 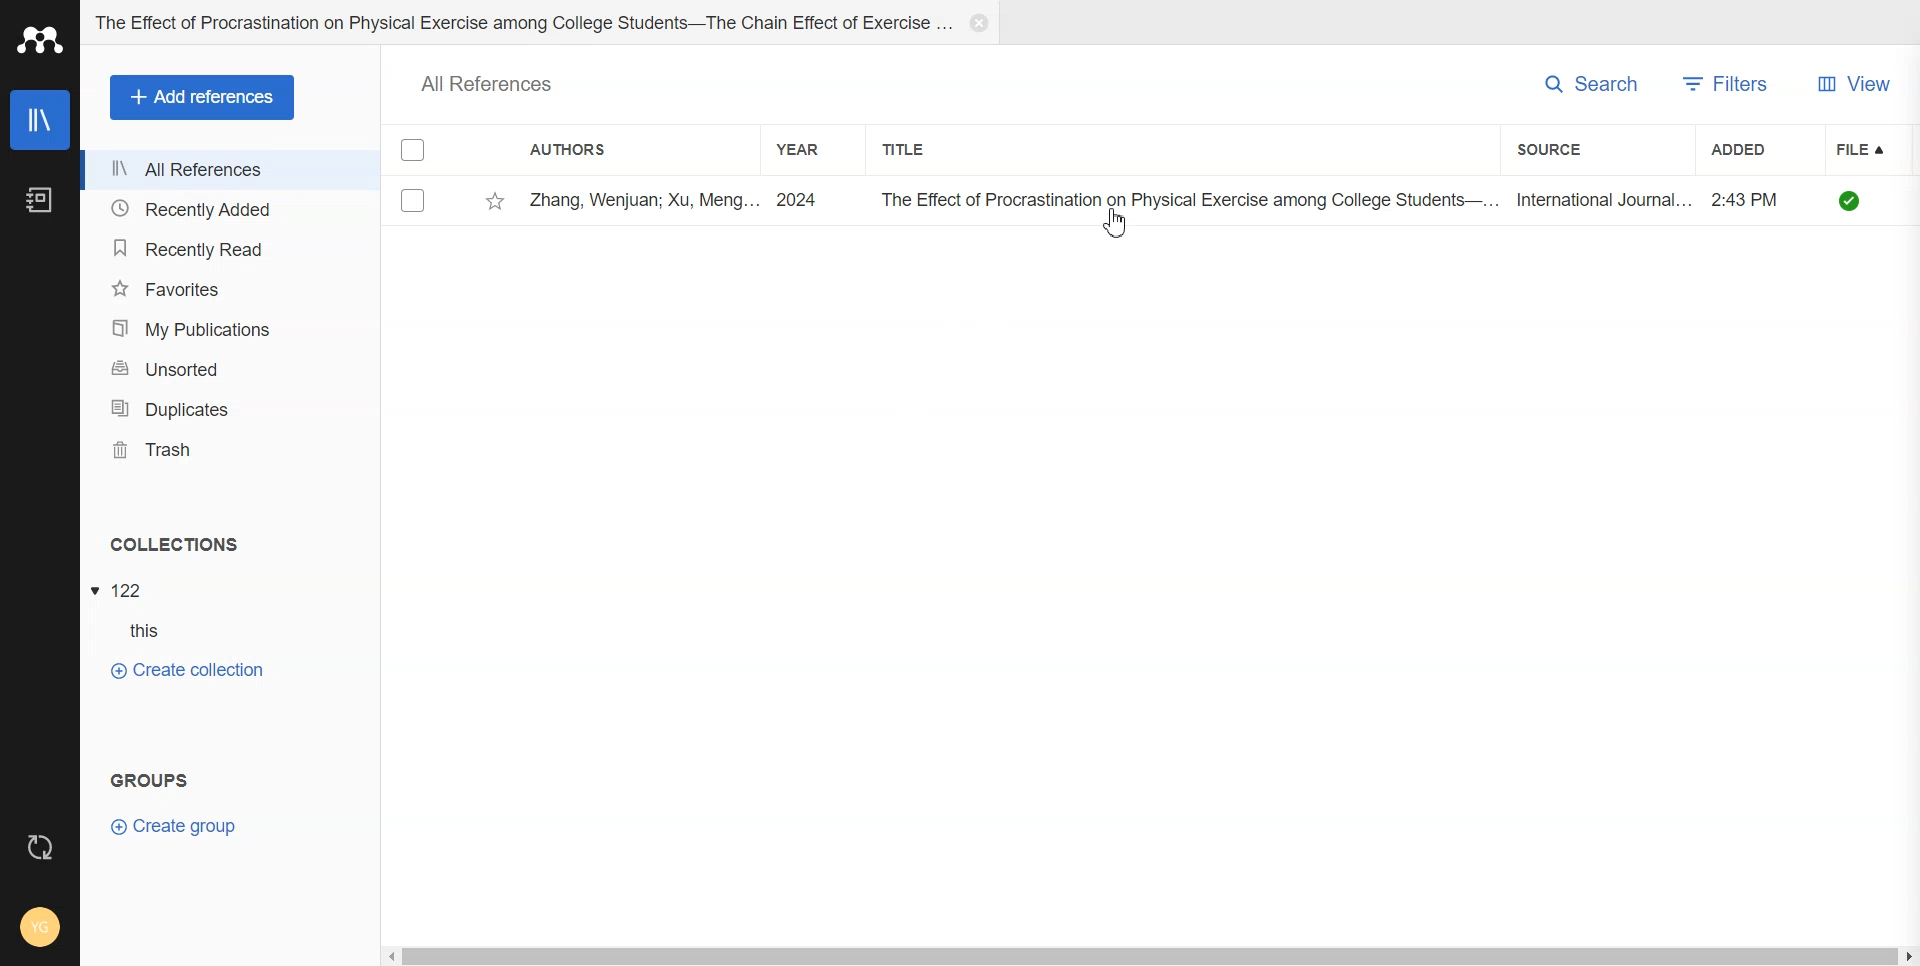 I want to click on Create Group, so click(x=188, y=826).